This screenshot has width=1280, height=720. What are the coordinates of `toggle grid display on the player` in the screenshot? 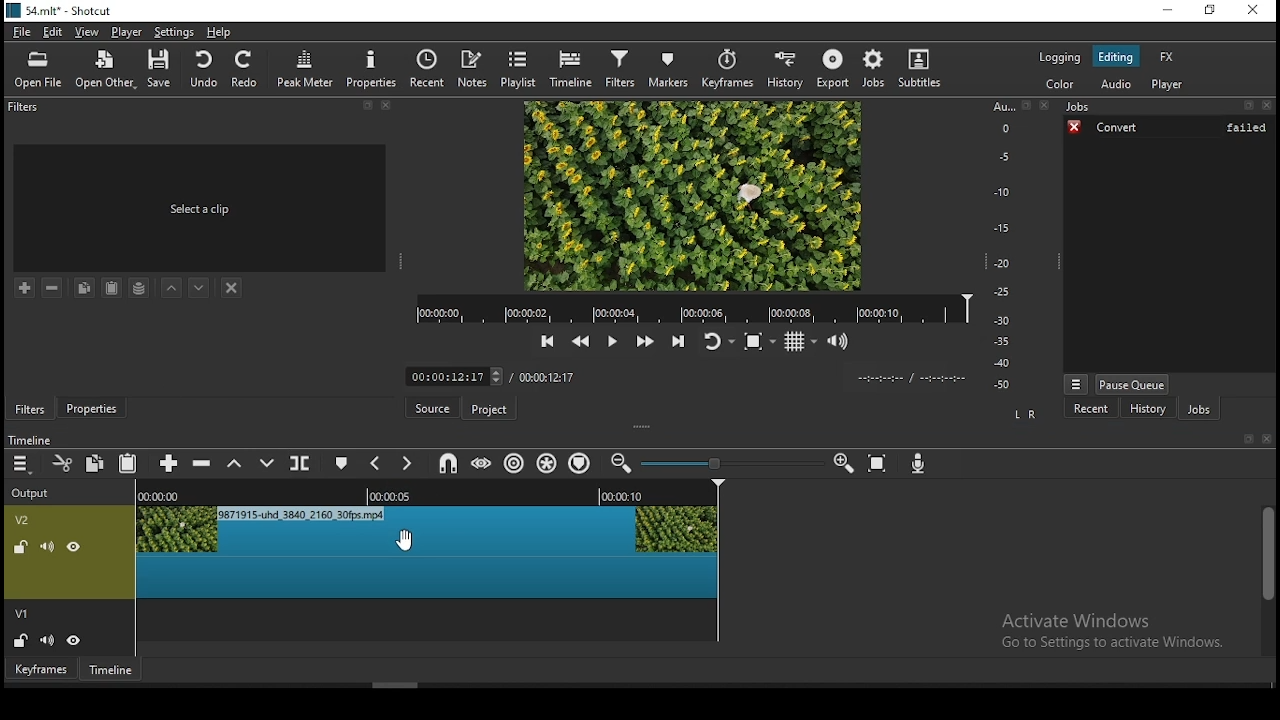 It's located at (800, 343).